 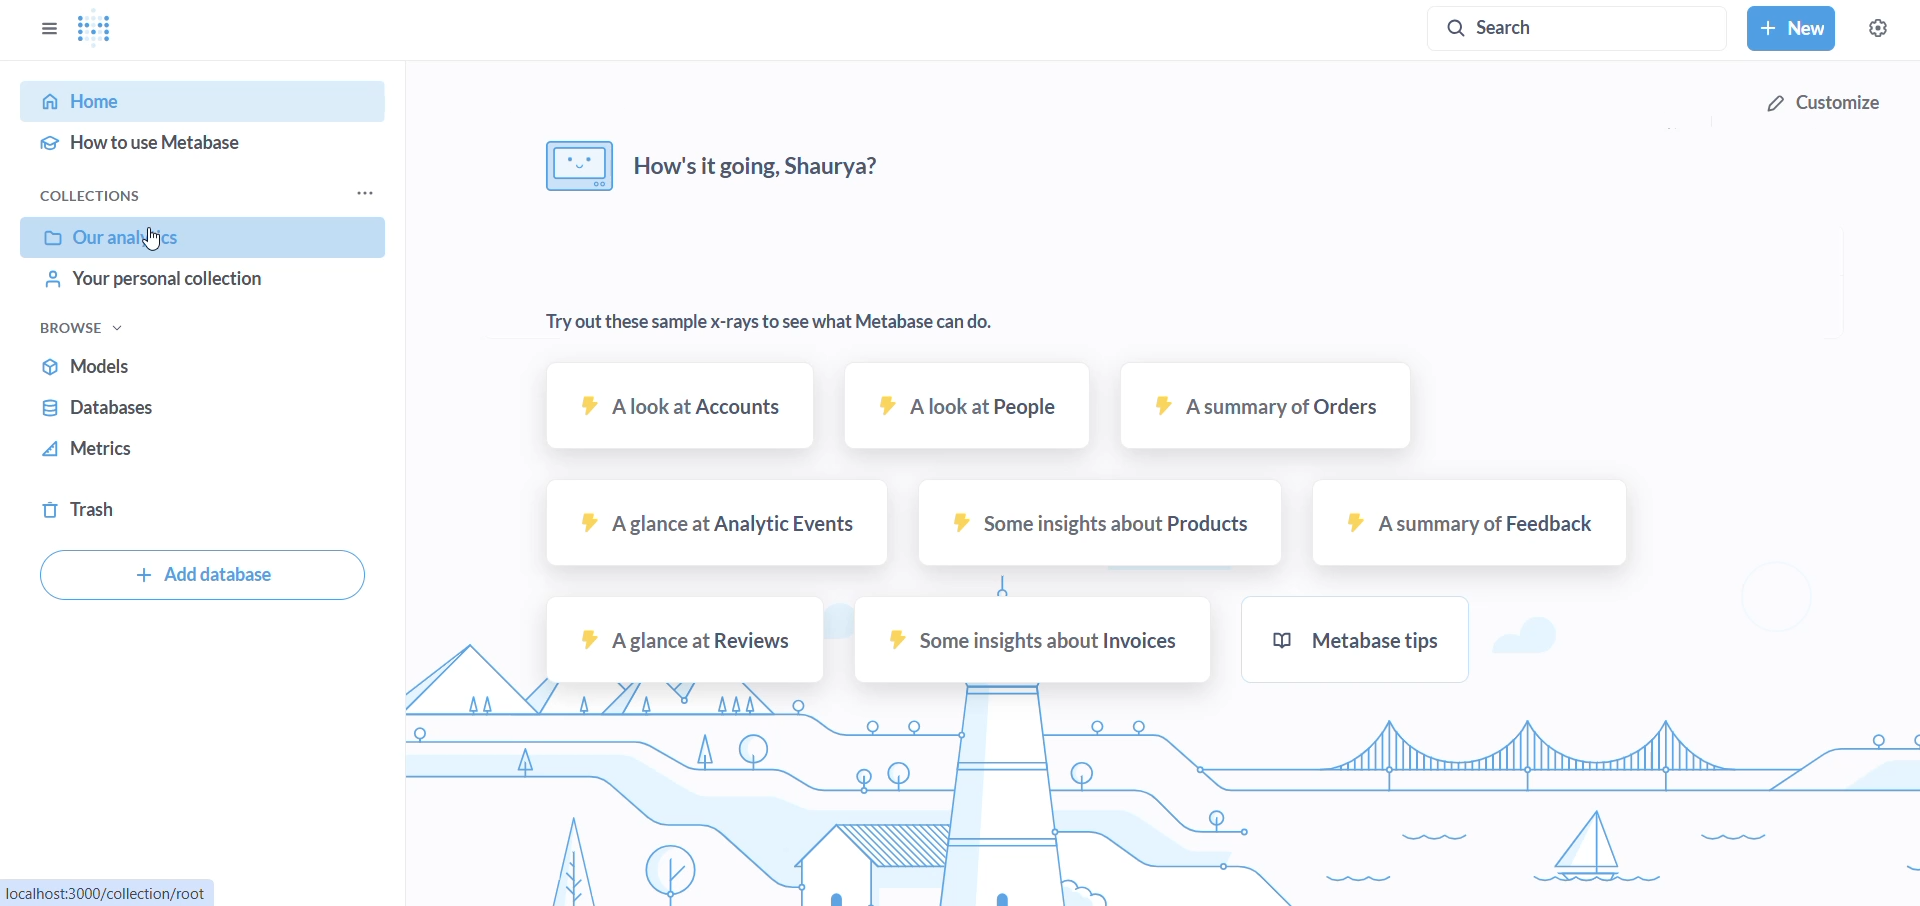 What do you see at coordinates (1471, 527) in the screenshot?
I see `A summary of Feedback sample` at bounding box center [1471, 527].